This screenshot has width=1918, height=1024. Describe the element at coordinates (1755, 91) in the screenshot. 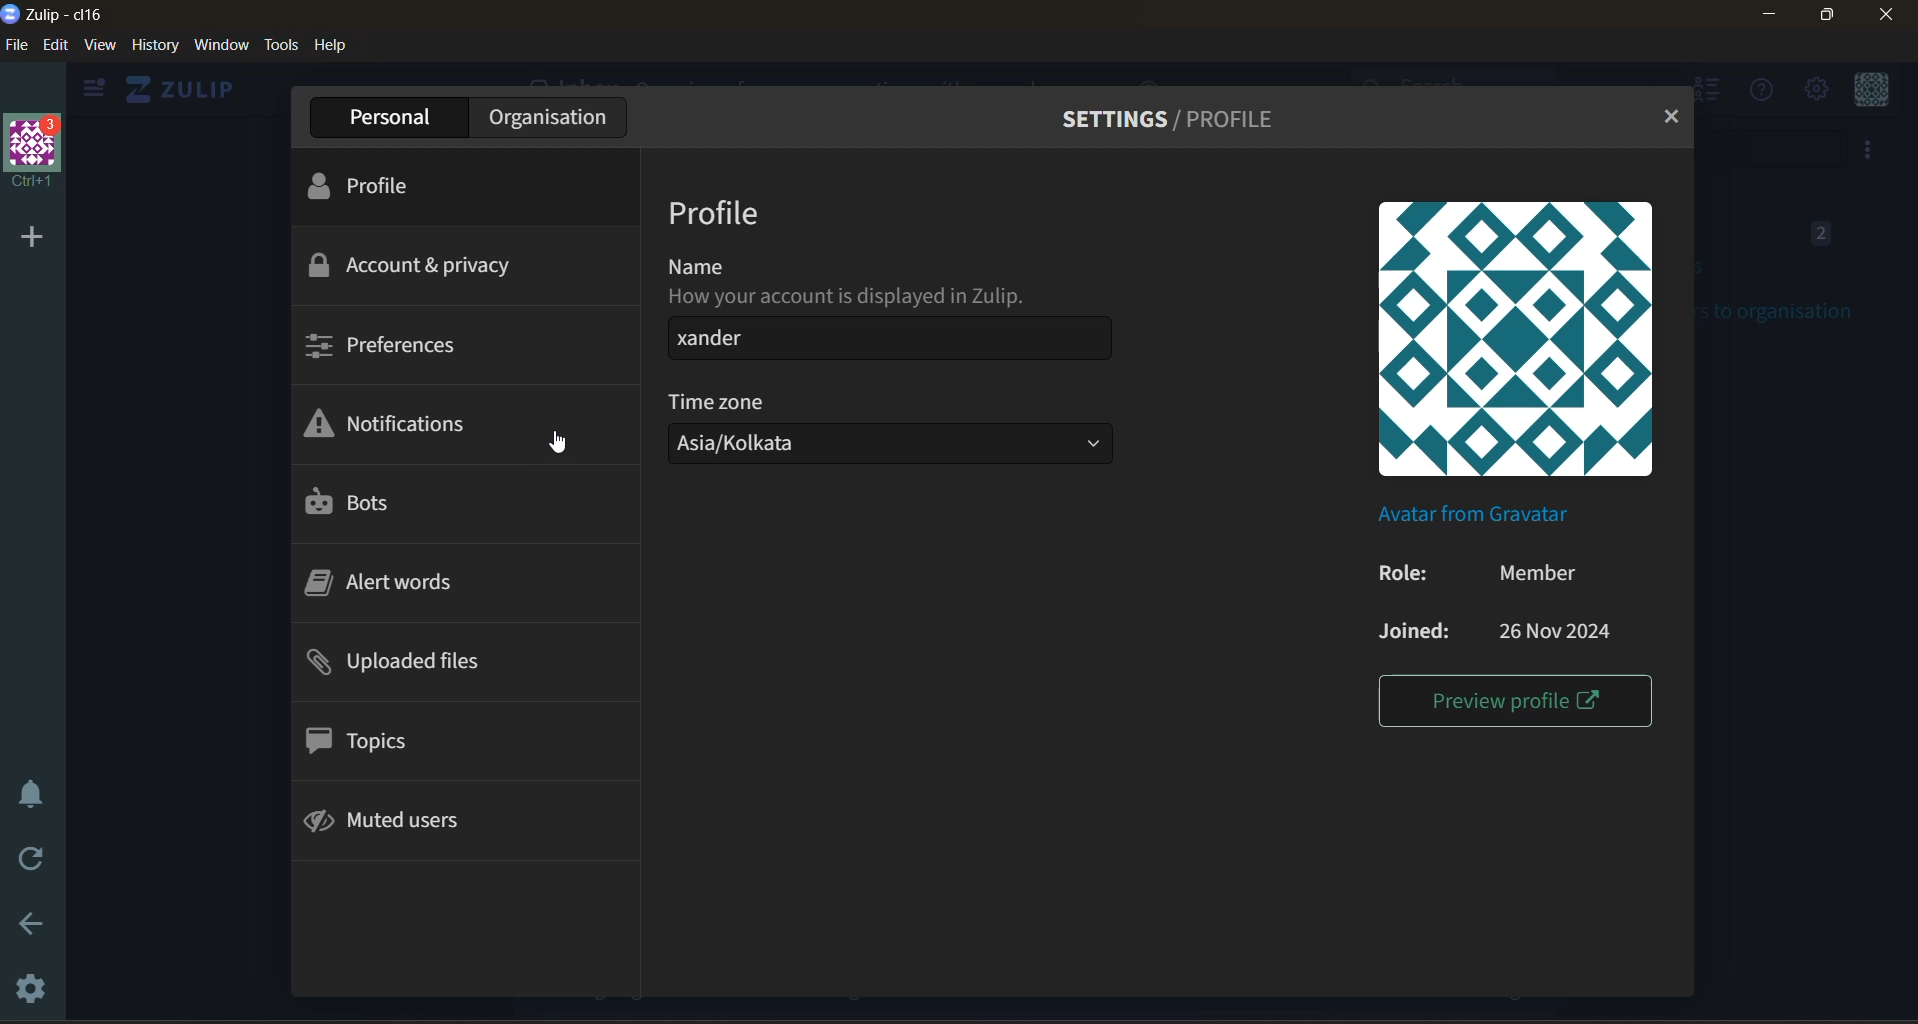

I see `help menu` at that location.